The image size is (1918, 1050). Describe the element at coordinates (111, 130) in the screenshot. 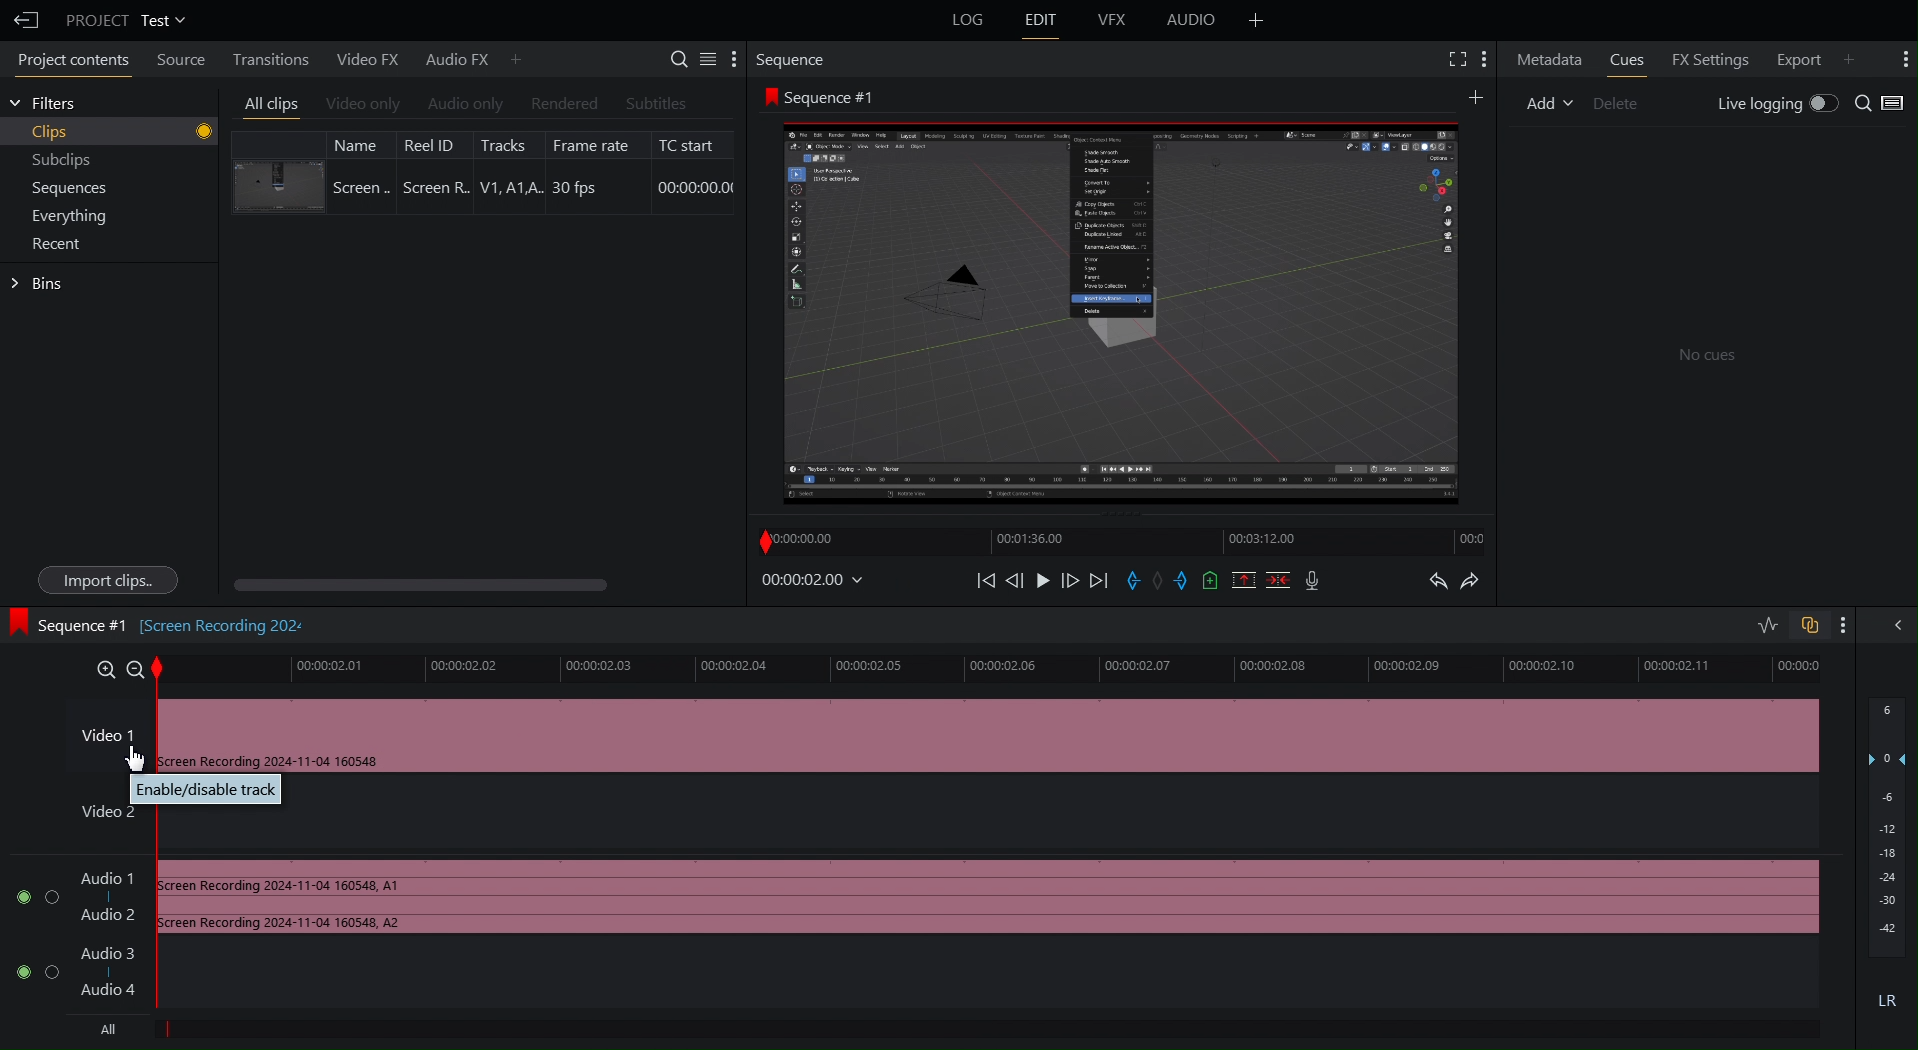

I see `Clips` at that location.